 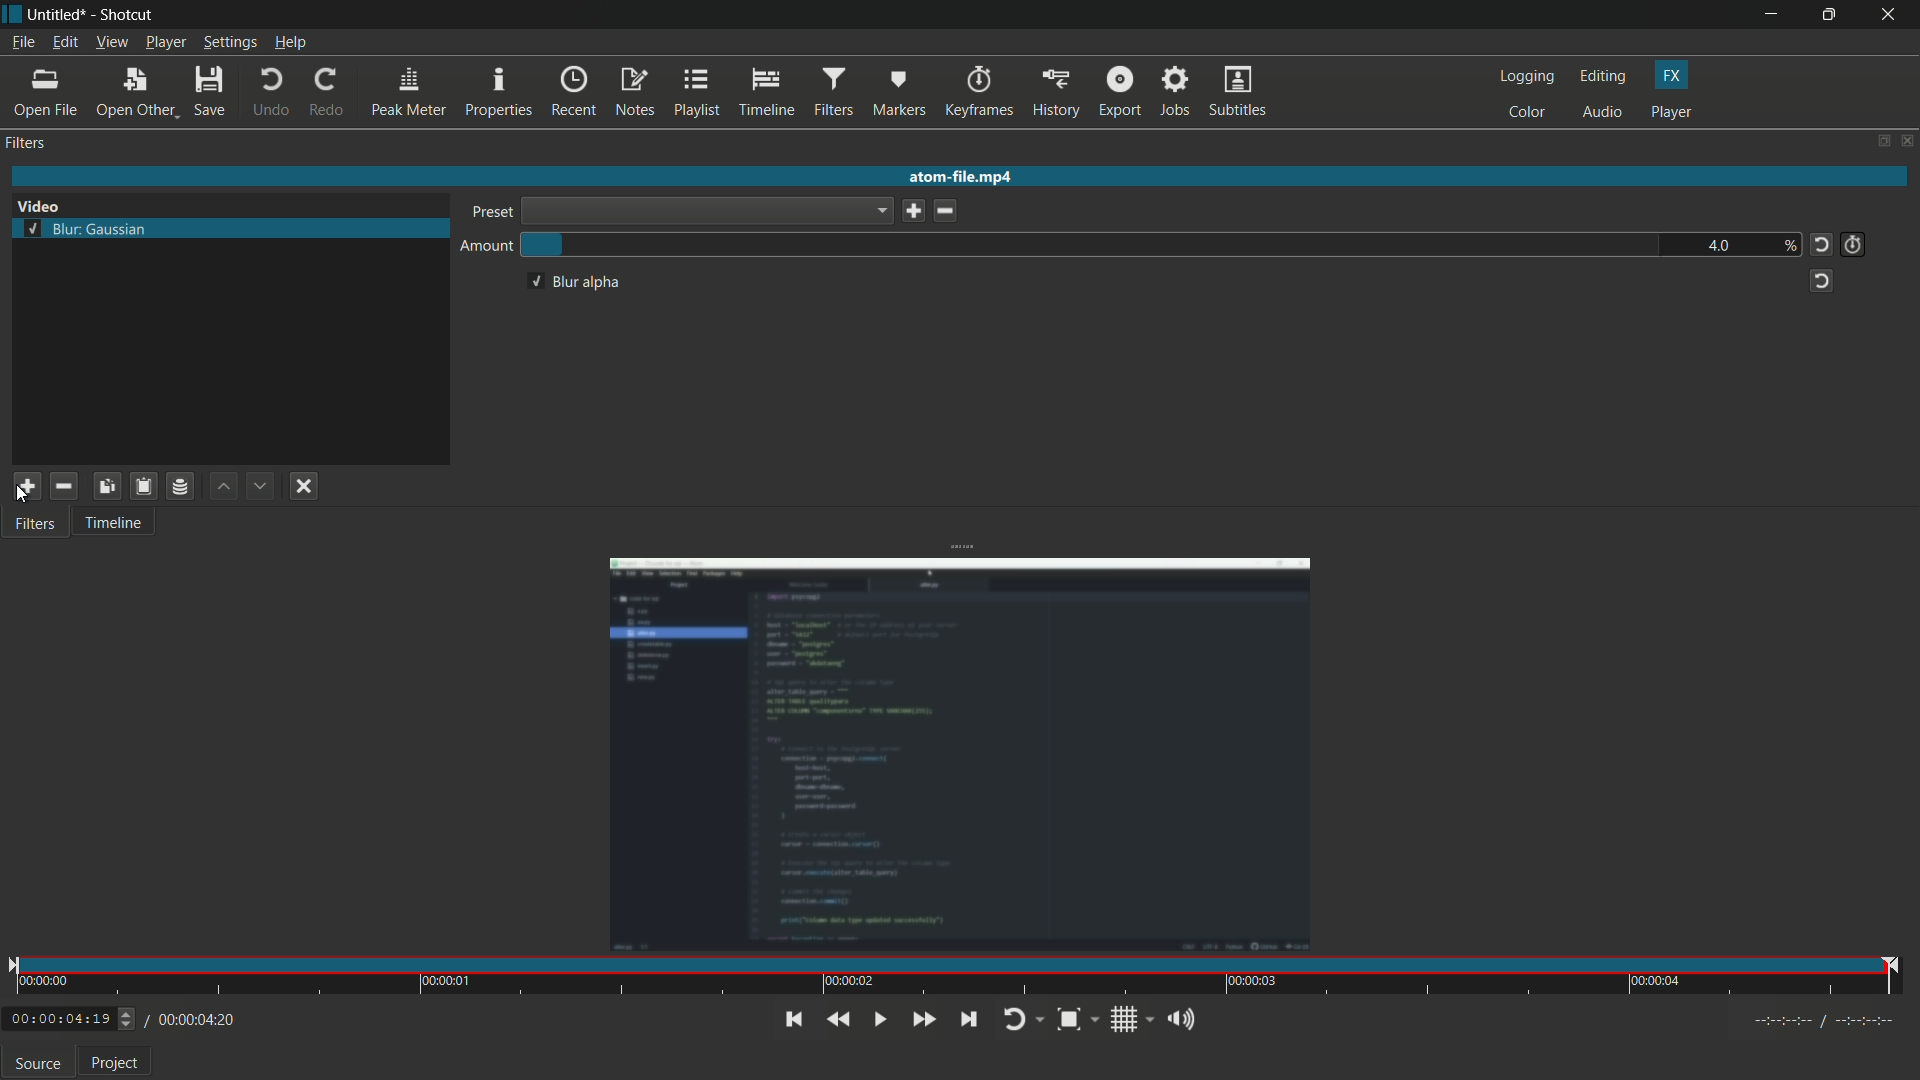 I want to click on show the volume control, so click(x=1181, y=1020).